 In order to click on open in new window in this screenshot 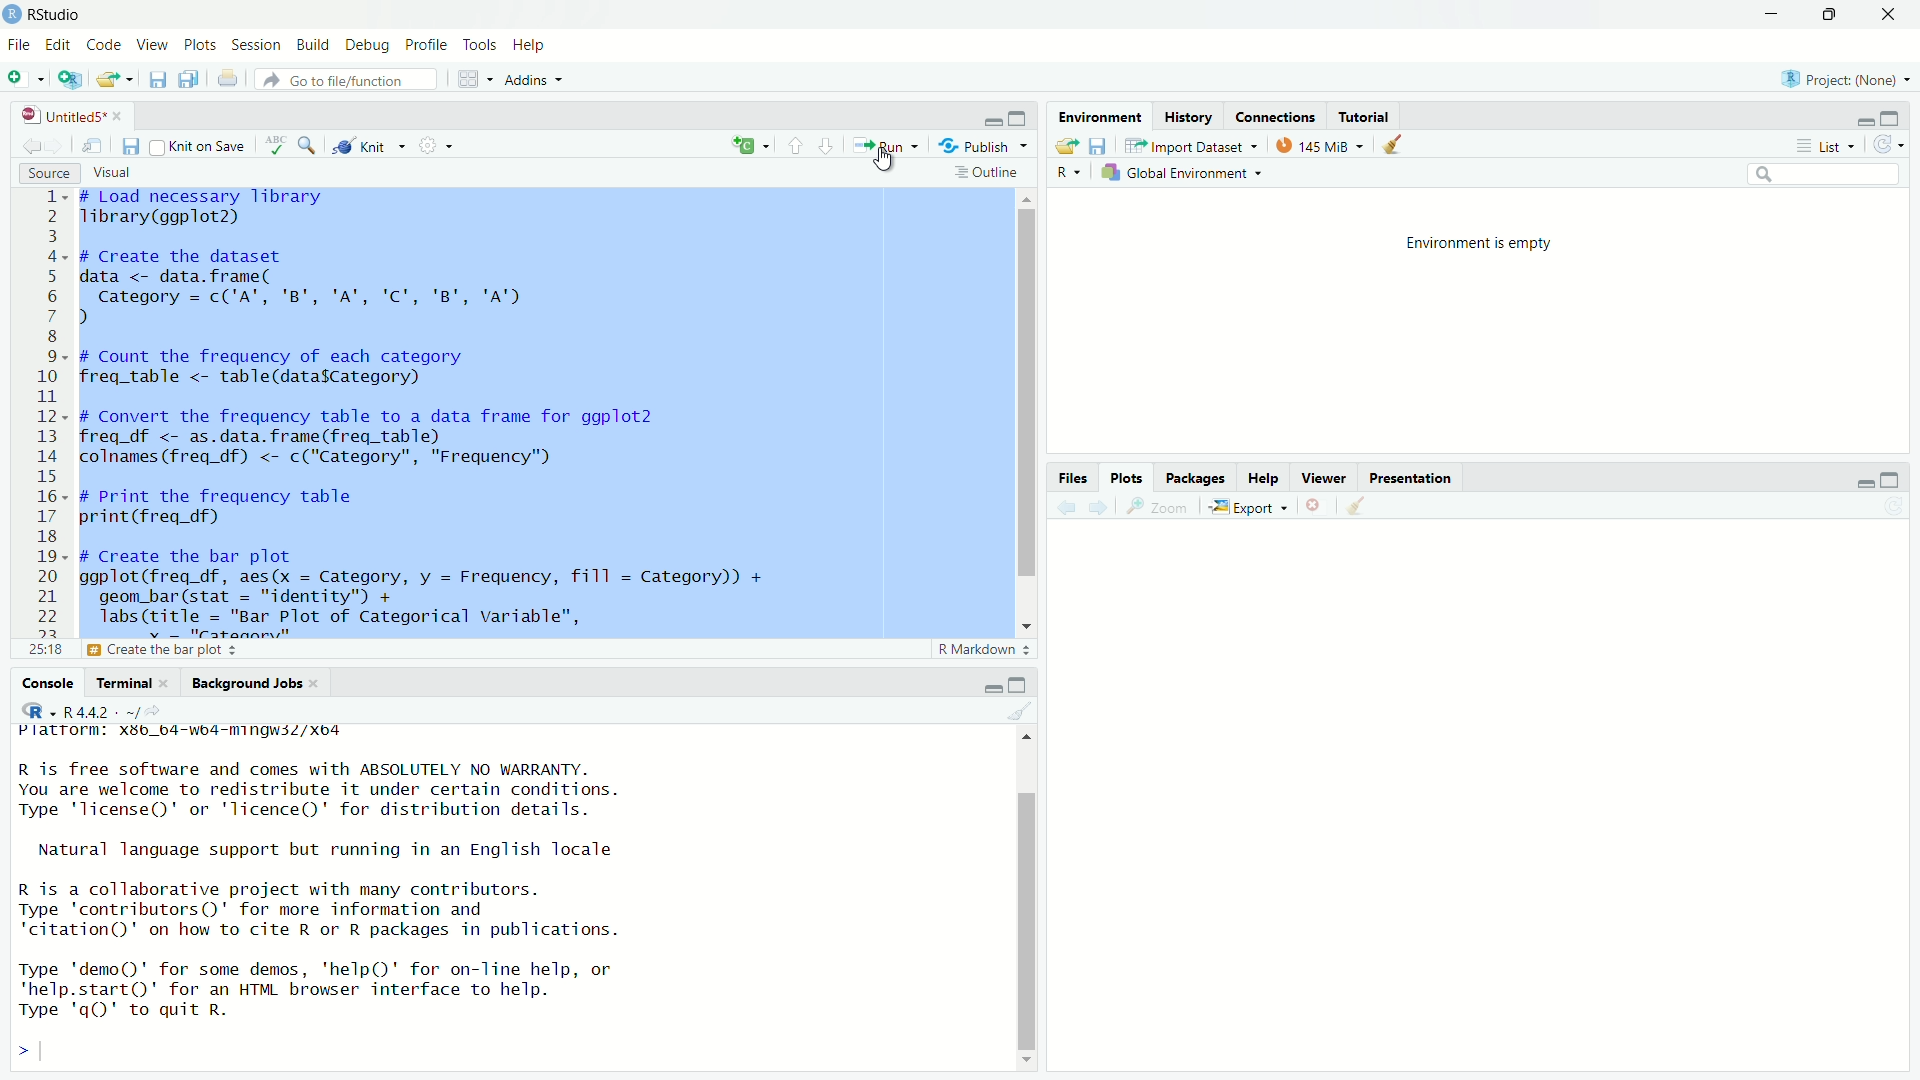, I will do `click(91, 147)`.